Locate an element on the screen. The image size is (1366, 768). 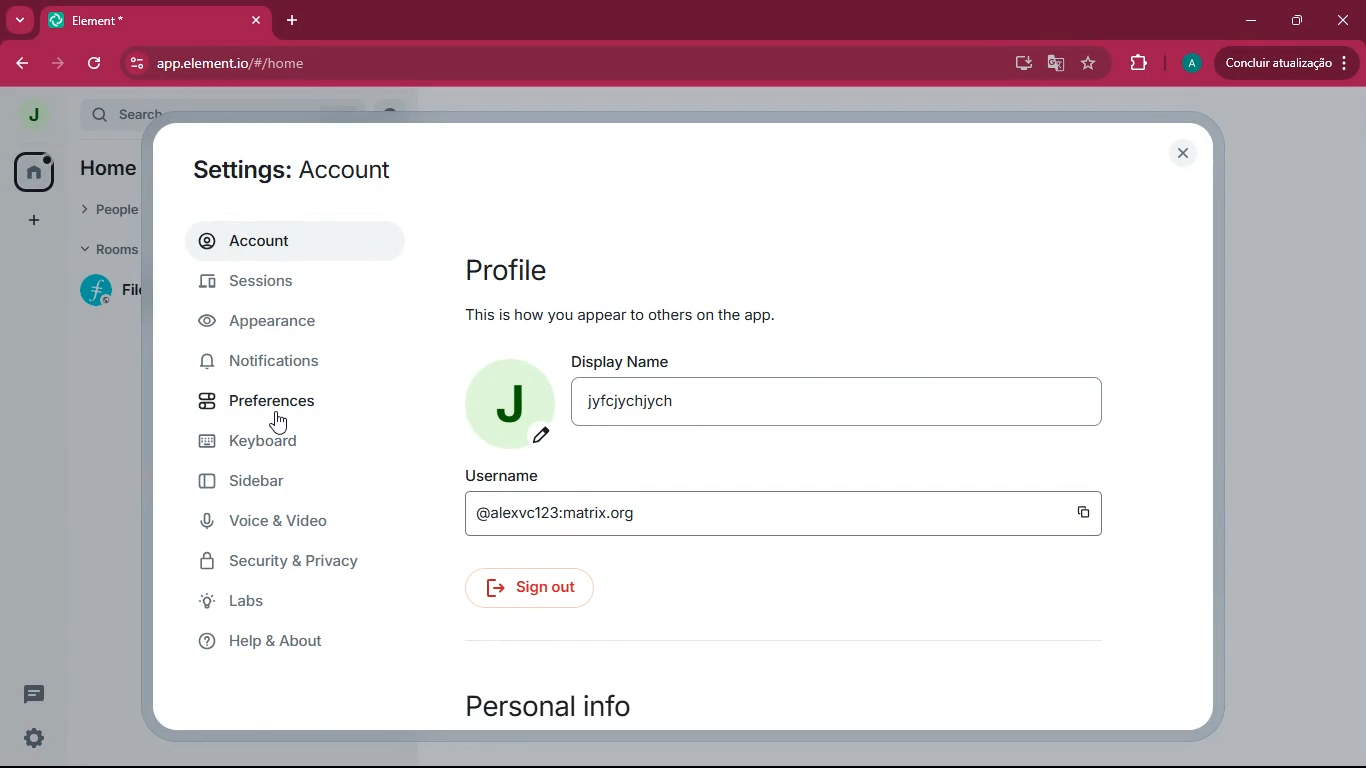
Copy is located at coordinates (1086, 512).